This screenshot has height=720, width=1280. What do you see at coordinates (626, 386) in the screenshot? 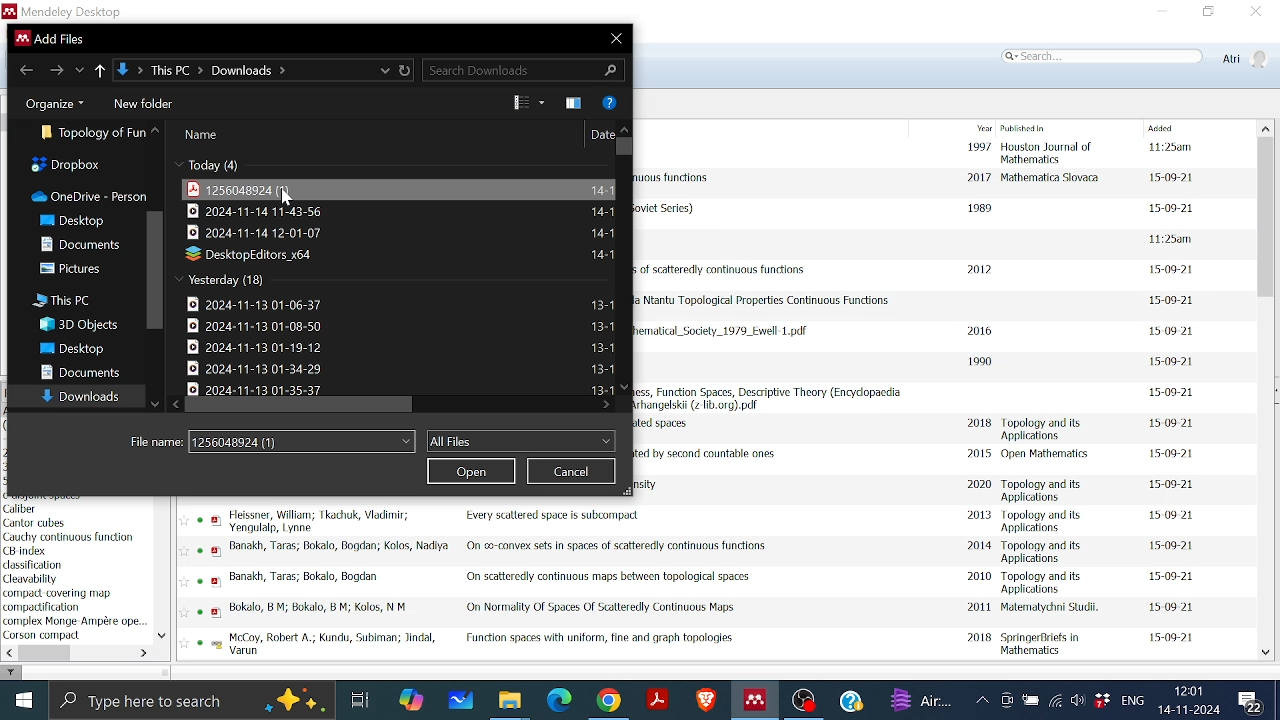
I see `Move down in all files` at bounding box center [626, 386].